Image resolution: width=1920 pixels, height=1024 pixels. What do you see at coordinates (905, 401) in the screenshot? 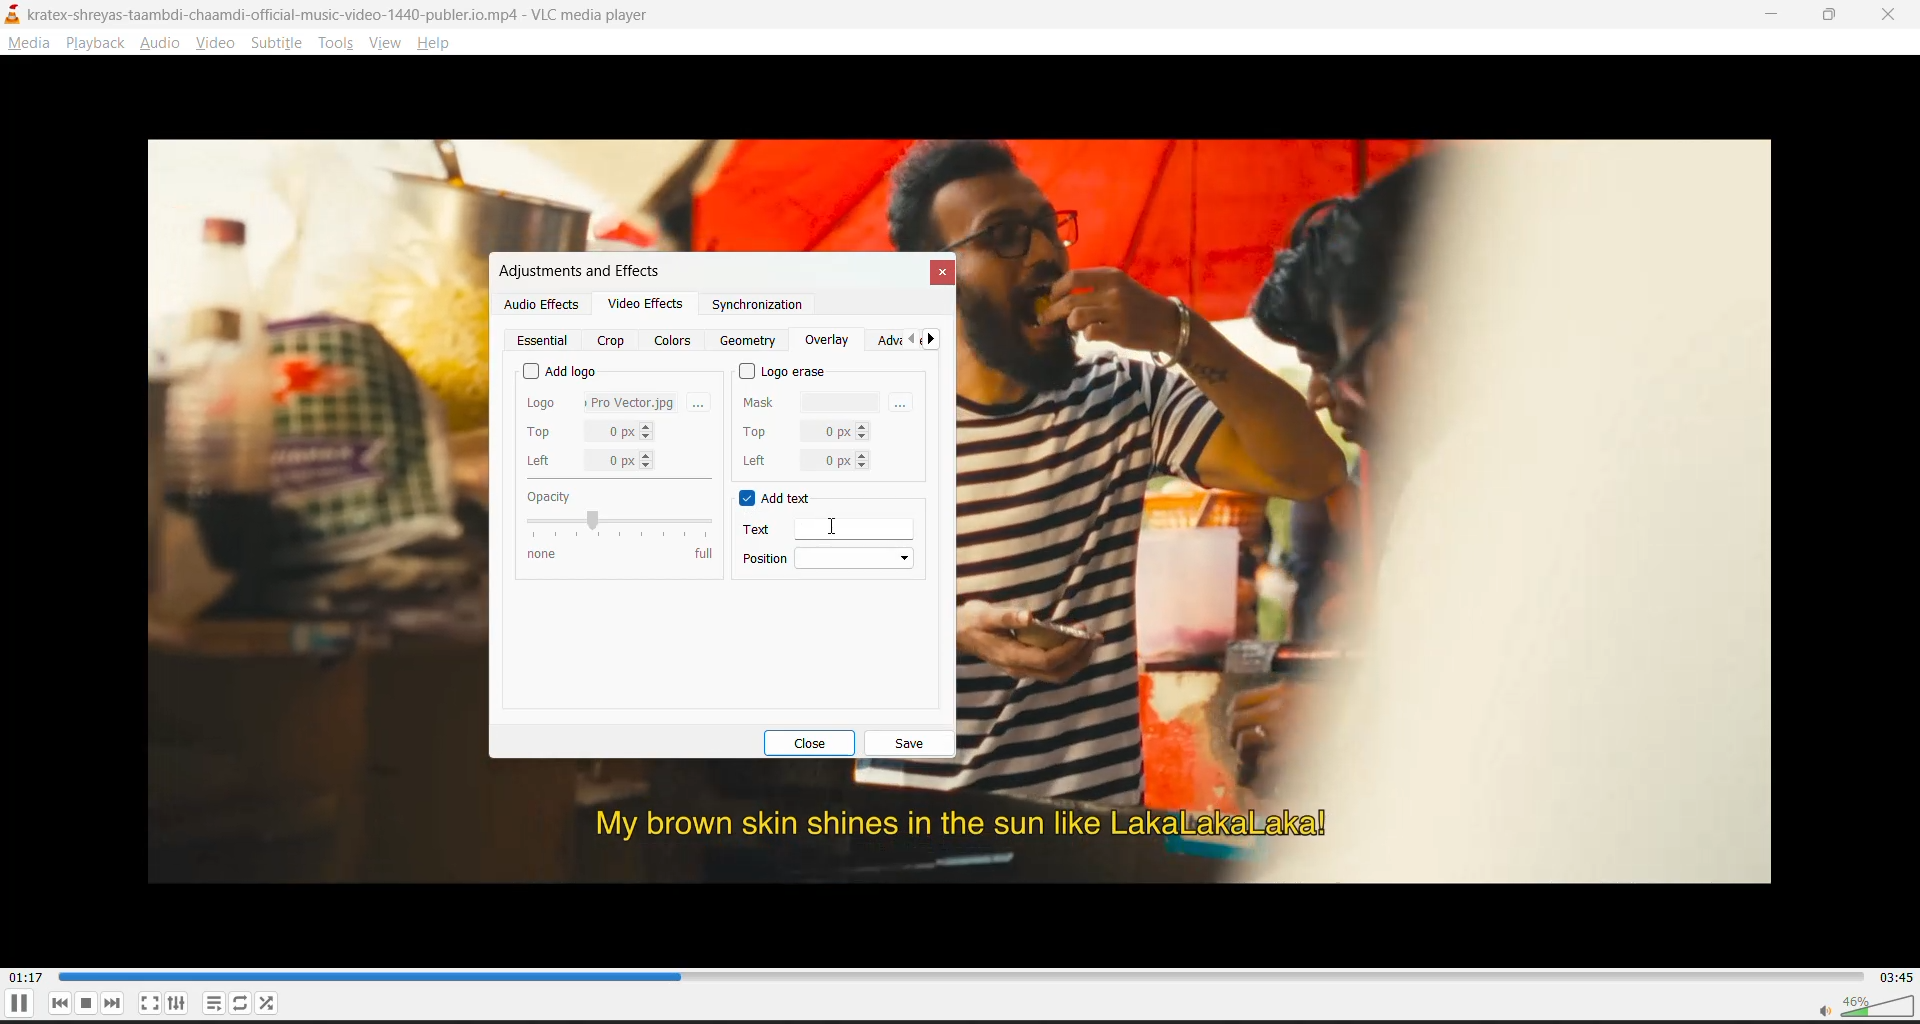
I see `More options` at bounding box center [905, 401].